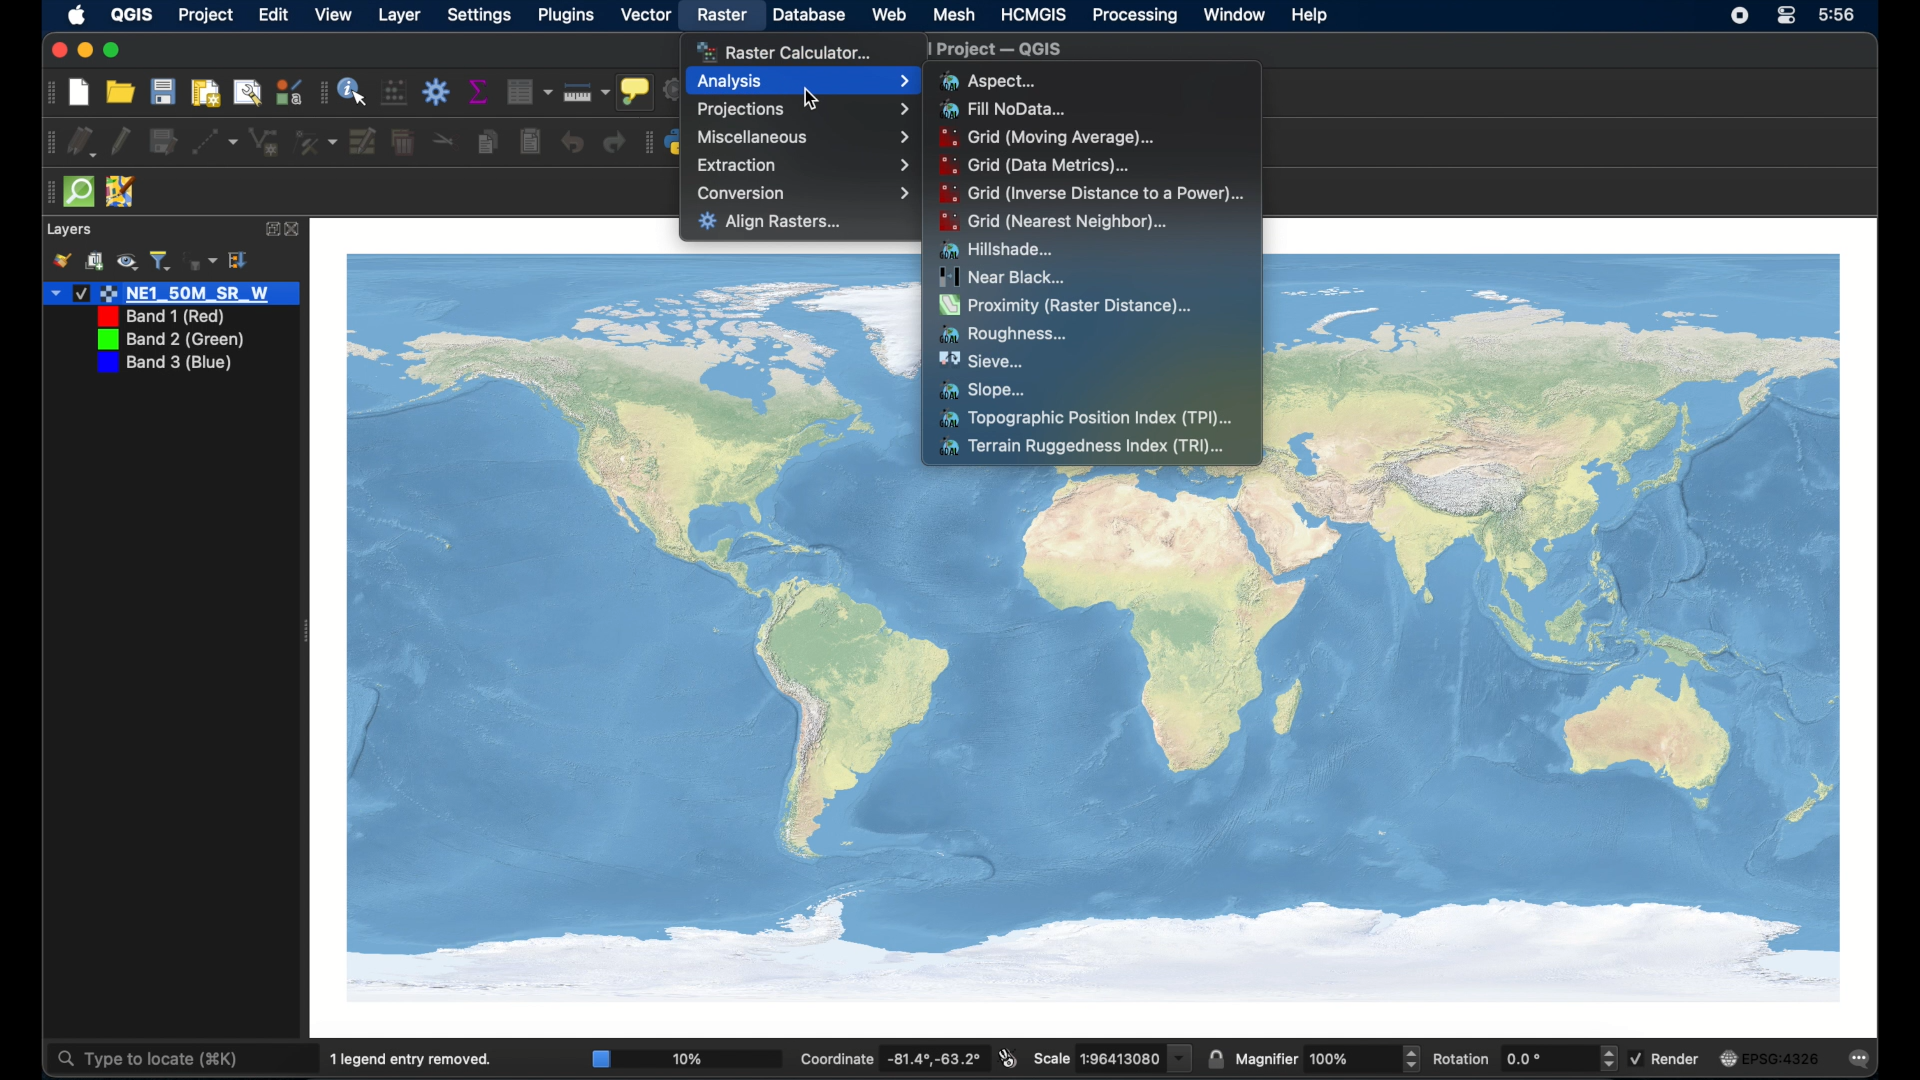 The width and height of the screenshot is (1920, 1080). What do you see at coordinates (61, 262) in the screenshot?
I see `styling panel` at bounding box center [61, 262].